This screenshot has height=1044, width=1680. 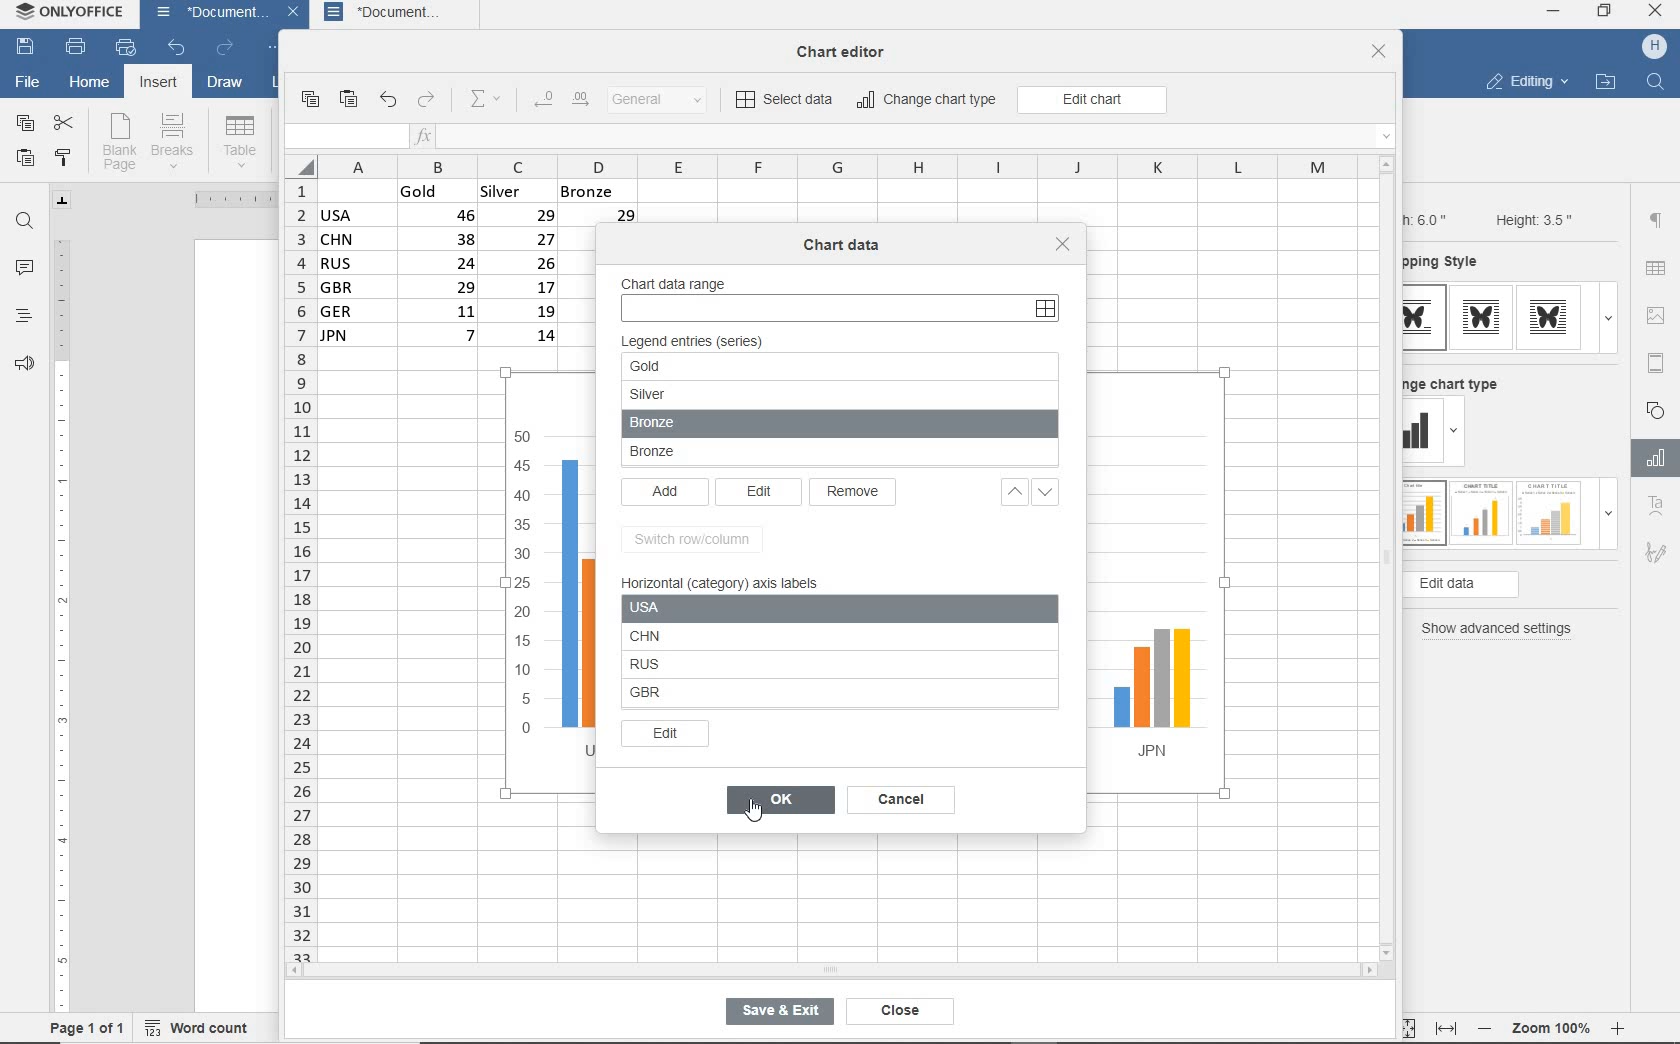 What do you see at coordinates (1502, 629) in the screenshot?
I see `show advanced settings` at bounding box center [1502, 629].